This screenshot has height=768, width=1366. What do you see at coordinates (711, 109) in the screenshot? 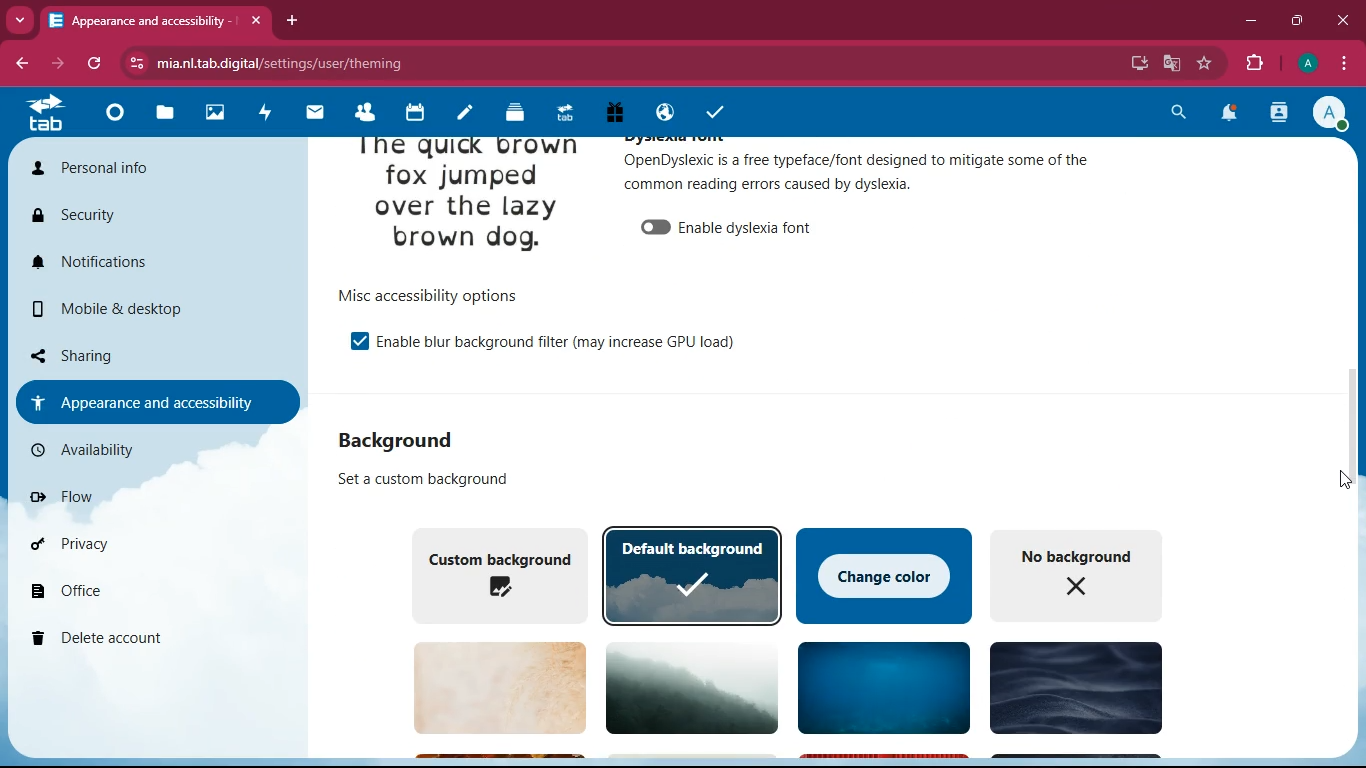
I see `tasks` at bounding box center [711, 109].